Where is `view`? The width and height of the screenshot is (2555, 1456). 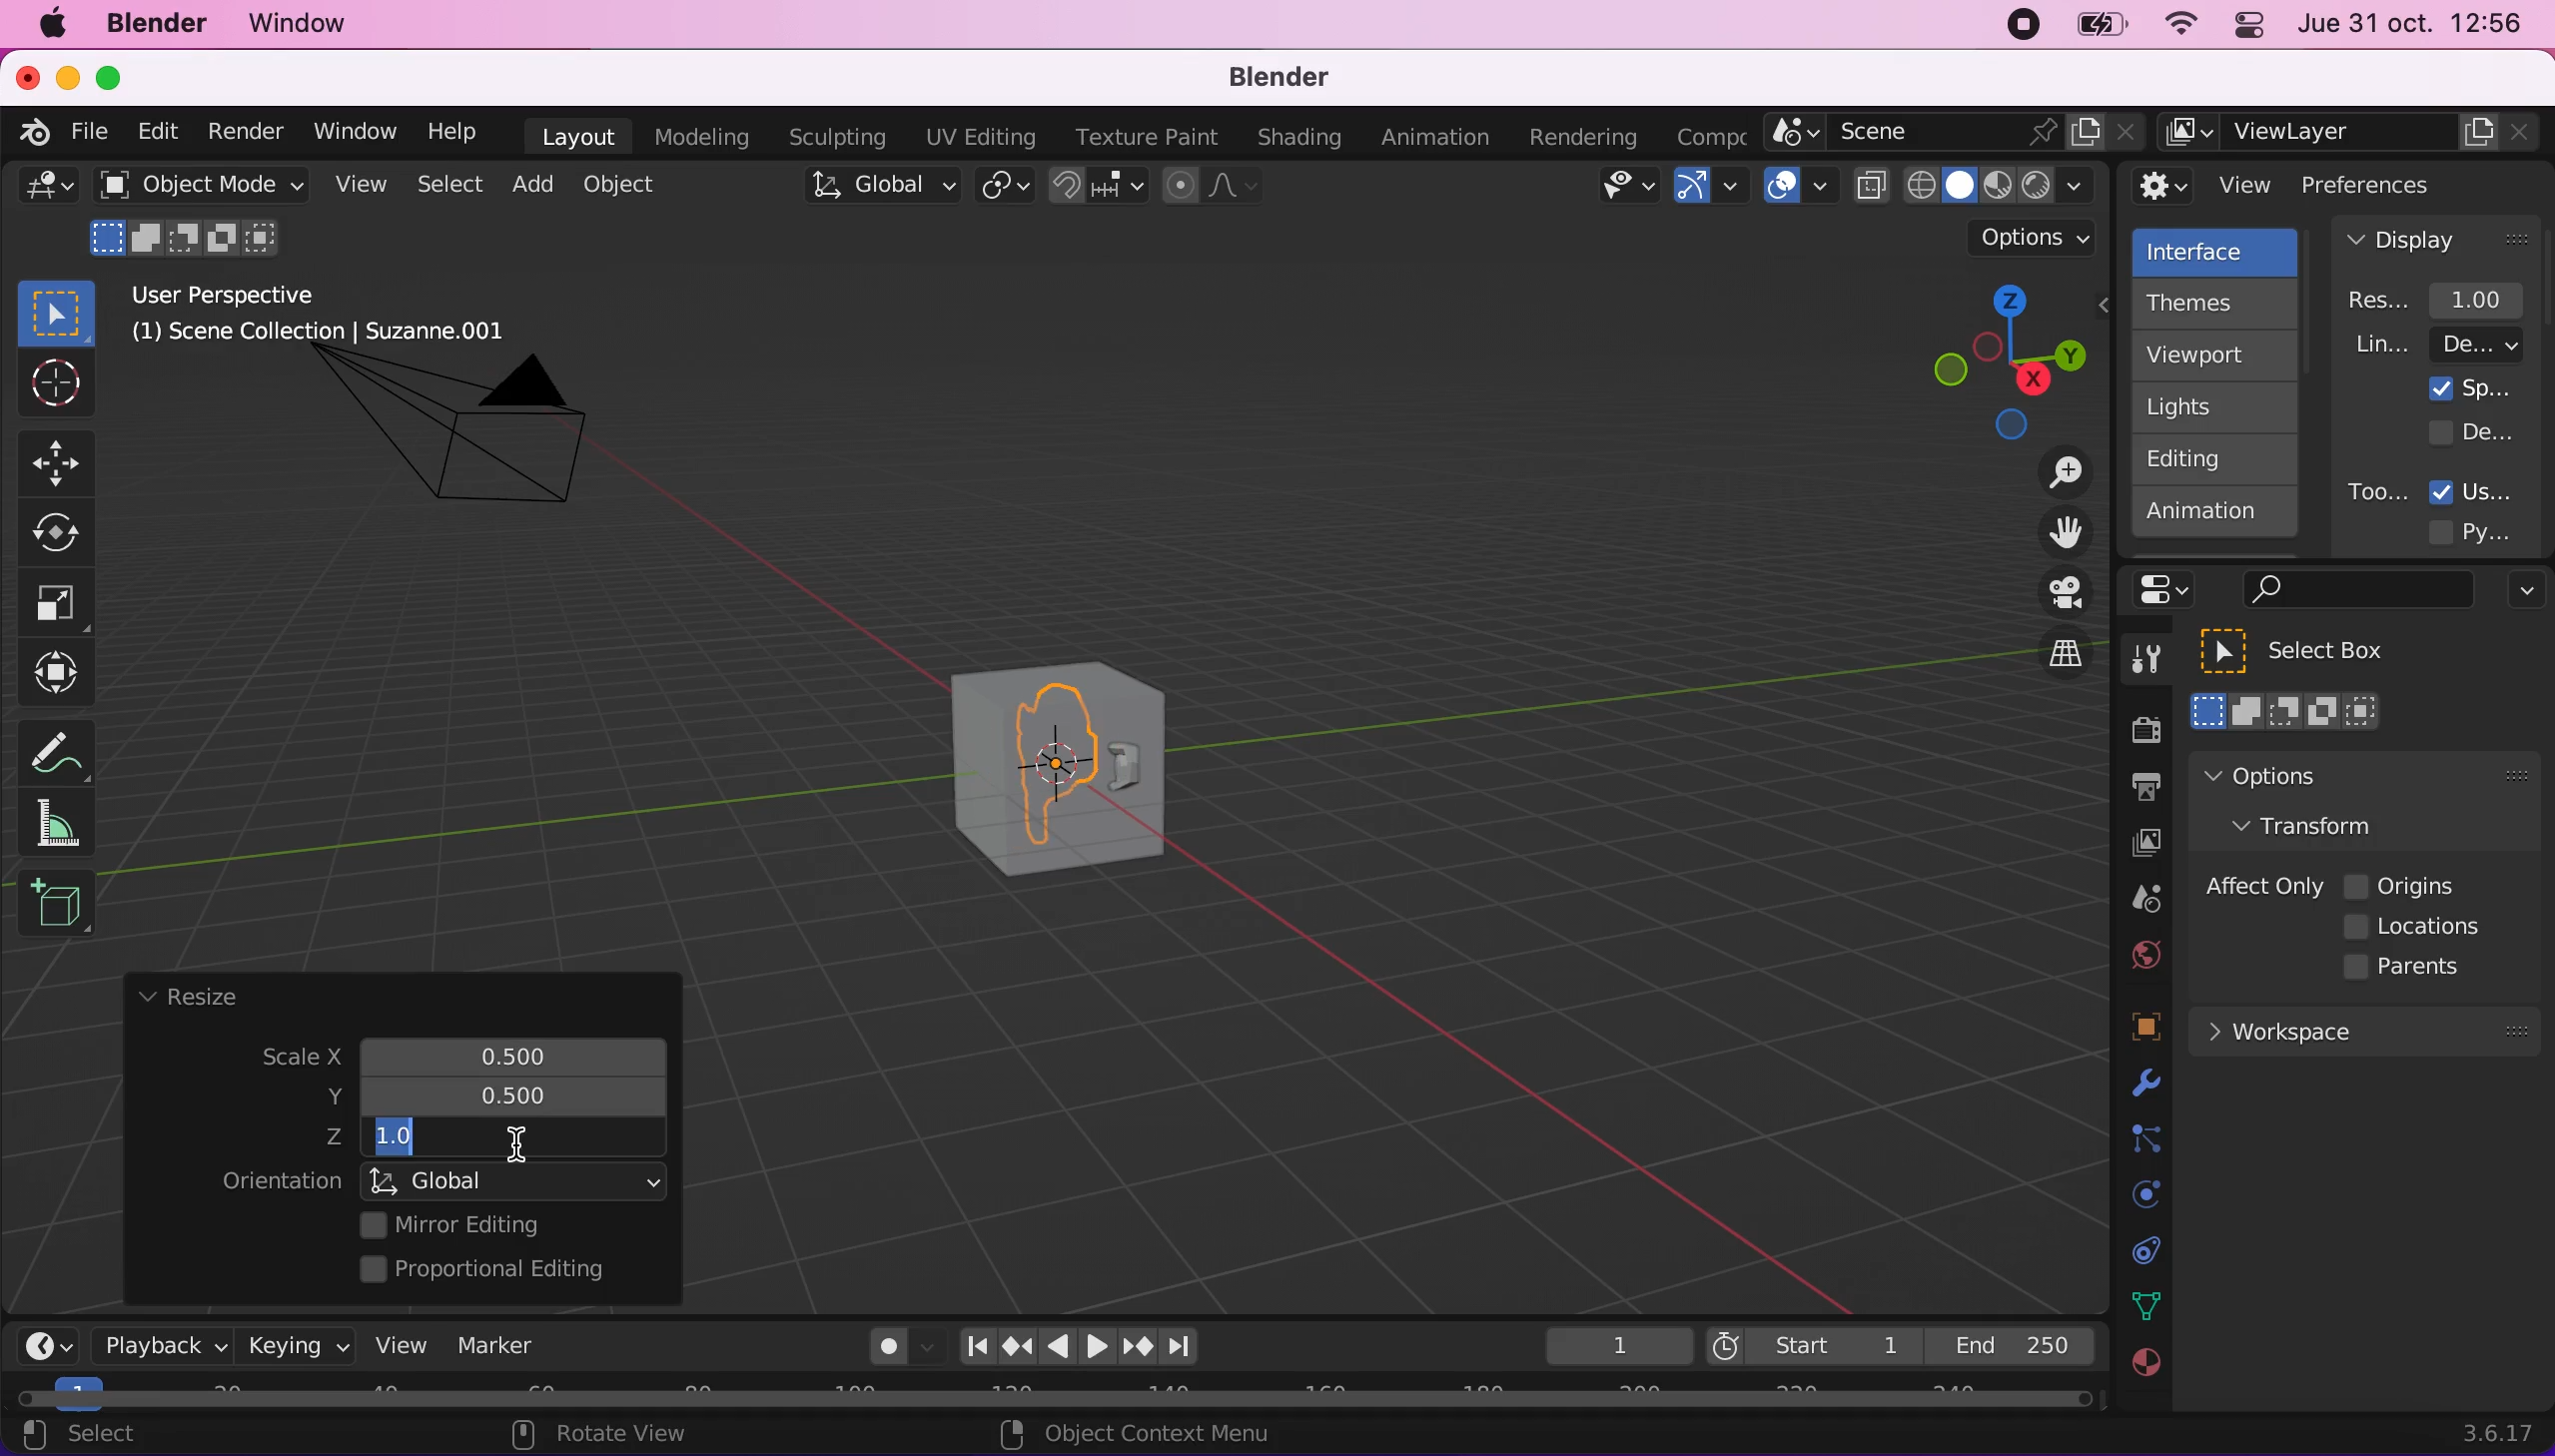
view is located at coordinates (356, 185).